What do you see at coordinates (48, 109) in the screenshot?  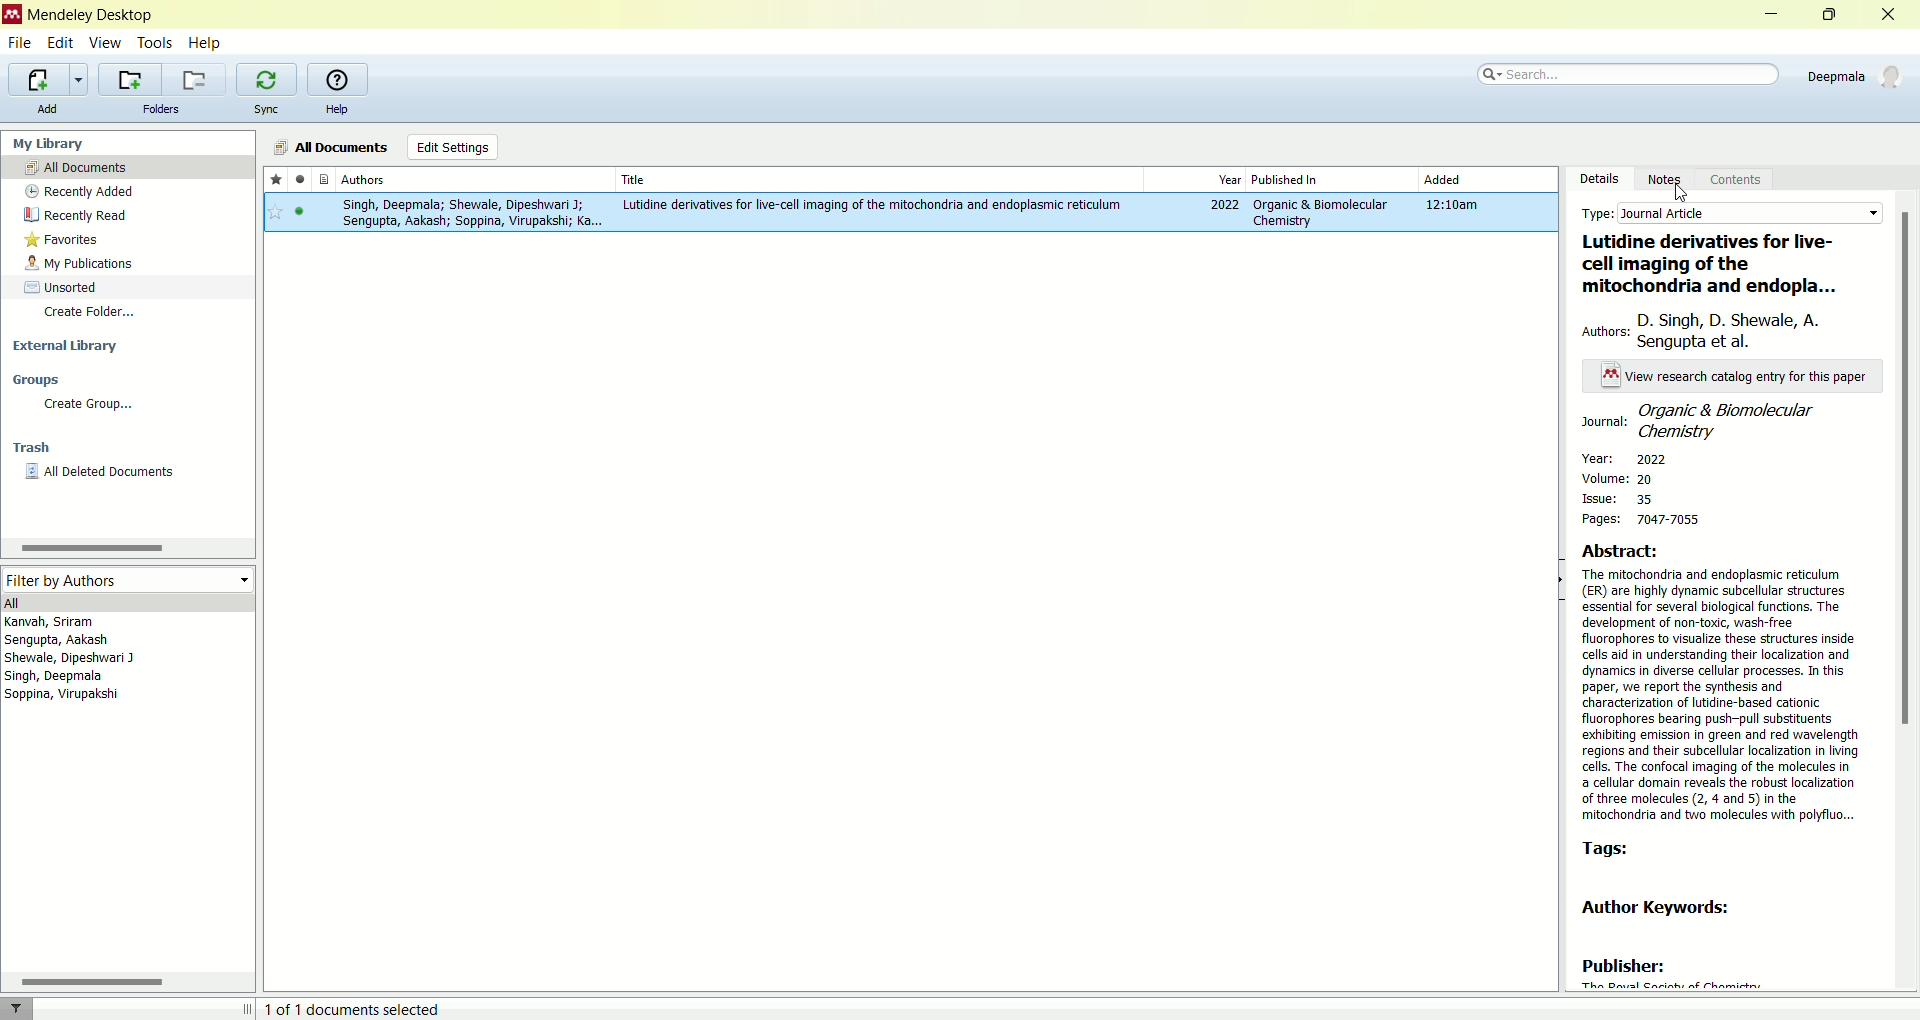 I see `add` at bounding box center [48, 109].